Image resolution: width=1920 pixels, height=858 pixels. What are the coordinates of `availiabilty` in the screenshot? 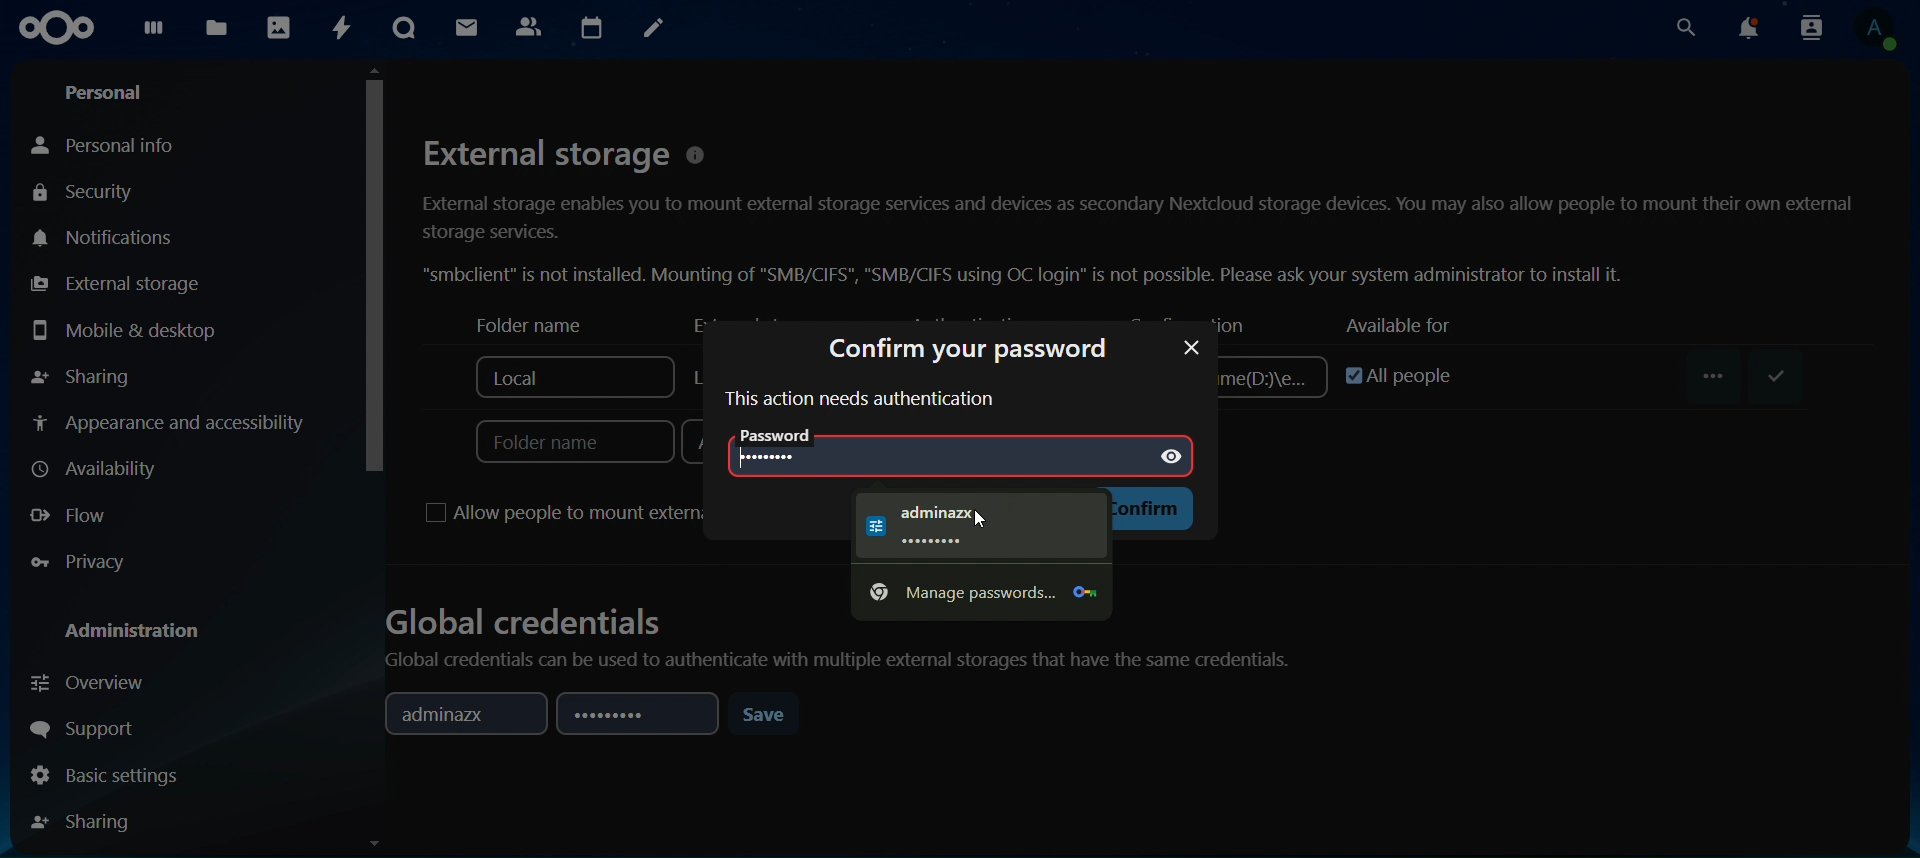 It's located at (100, 469).